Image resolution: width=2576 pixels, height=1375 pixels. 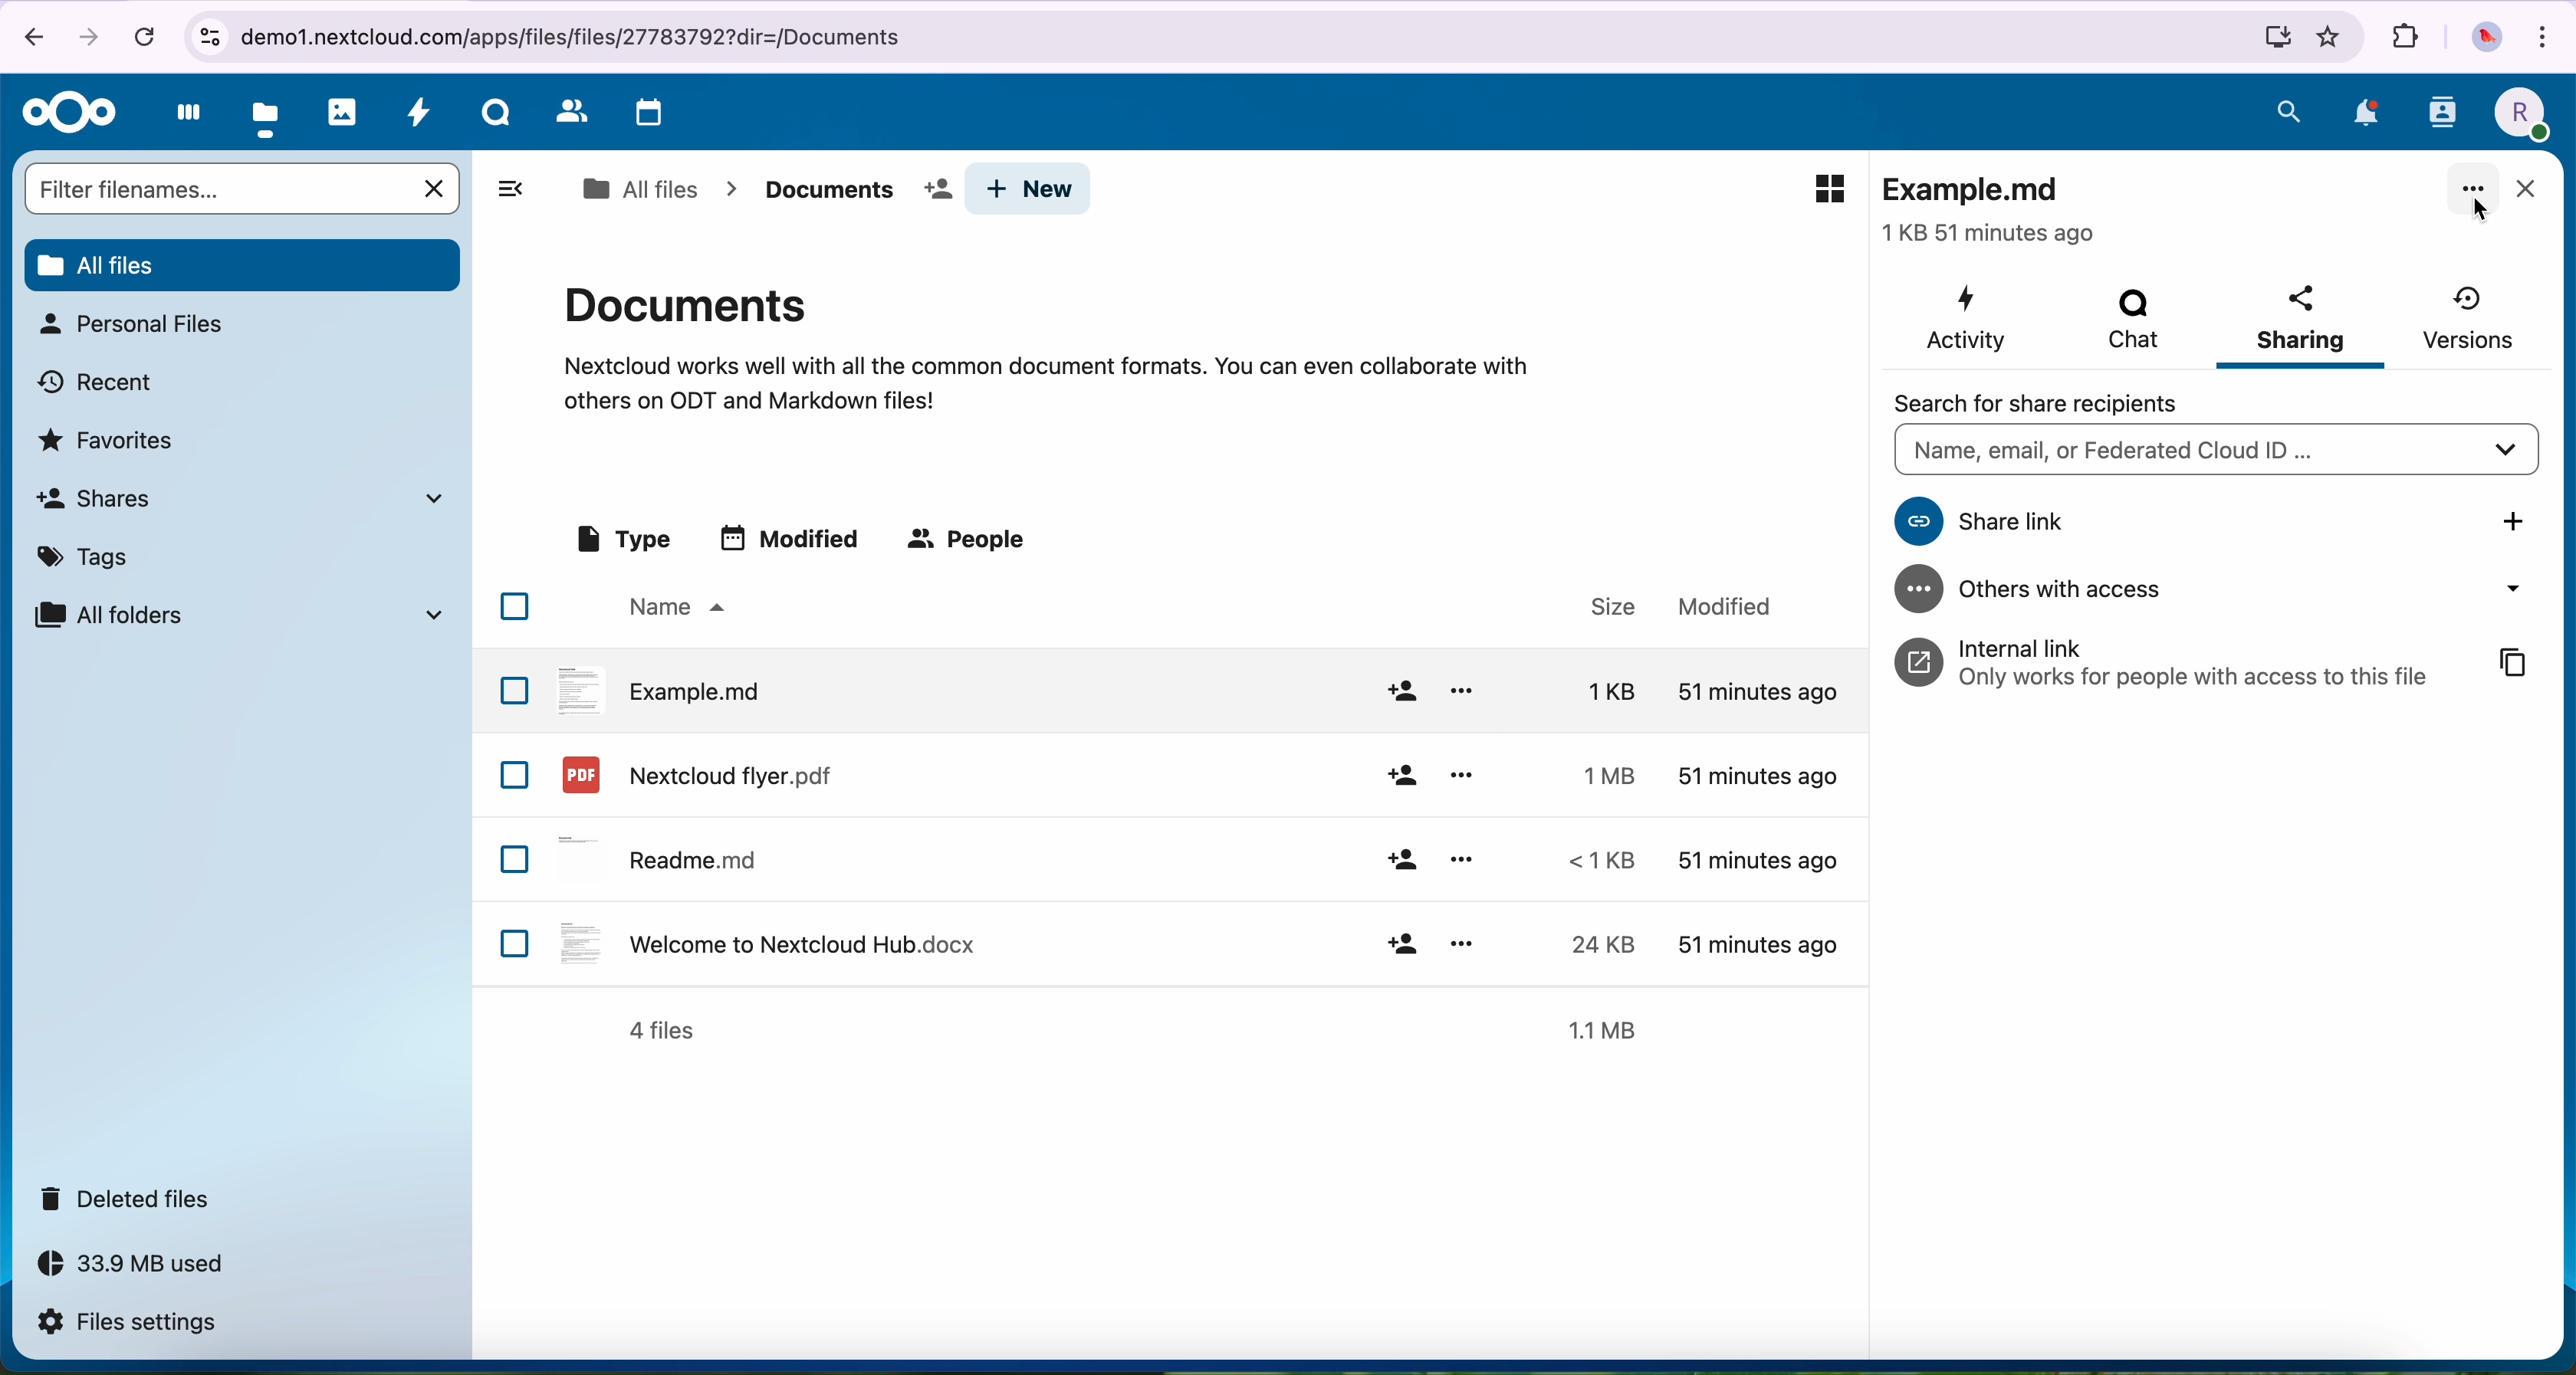 What do you see at coordinates (516, 860) in the screenshot?
I see `checkbox` at bounding box center [516, 860].